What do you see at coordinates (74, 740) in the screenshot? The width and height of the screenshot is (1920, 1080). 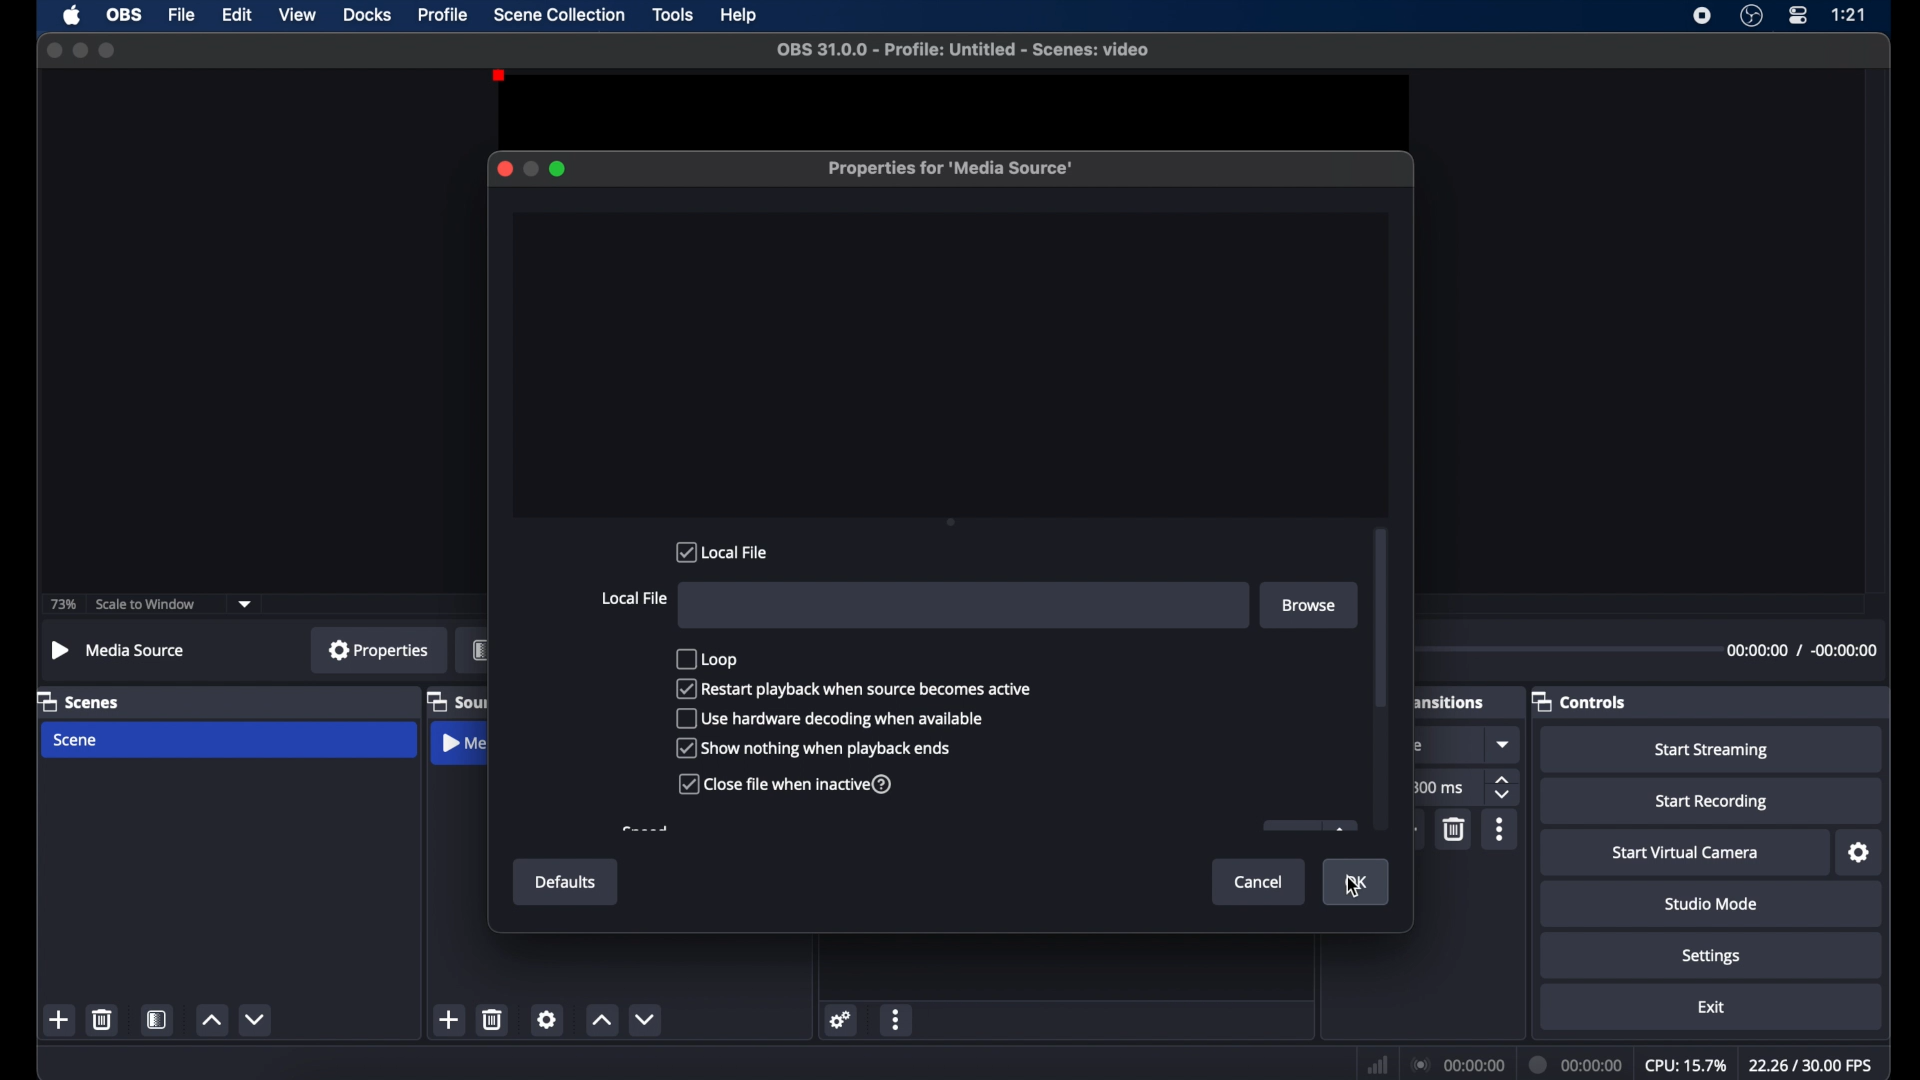 I see `scene` at bounding box center [74, 740].